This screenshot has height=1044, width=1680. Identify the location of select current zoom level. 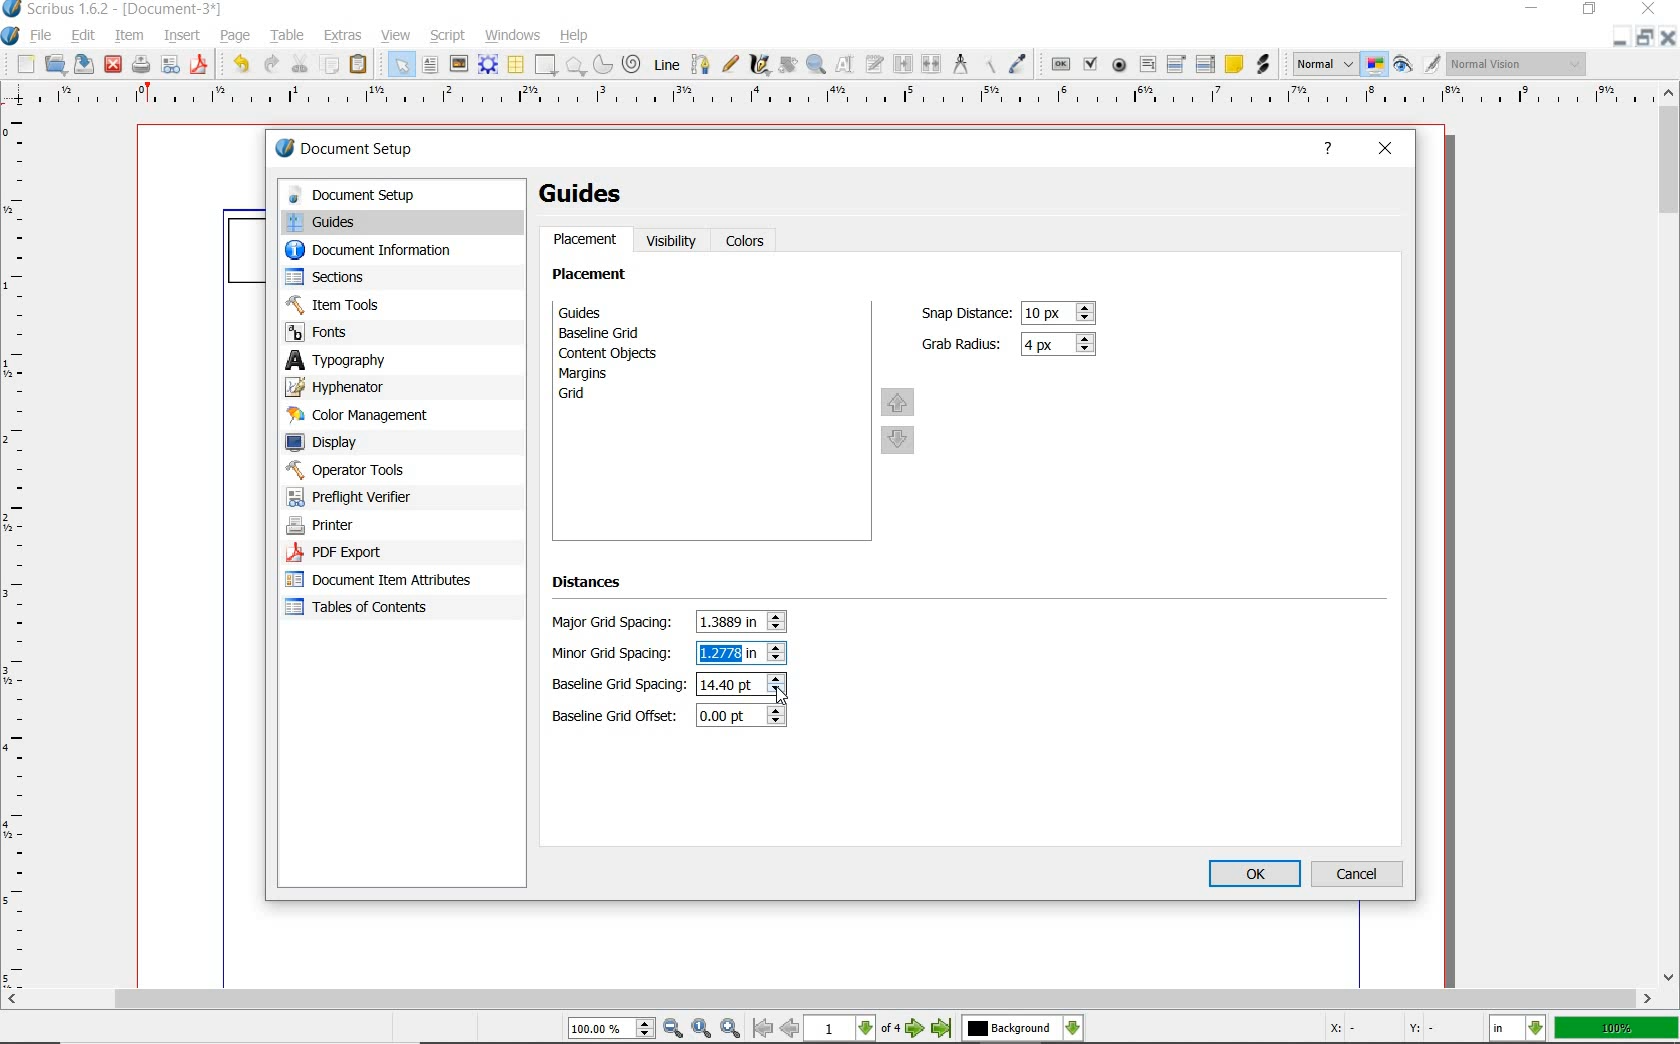
(613, 1028).